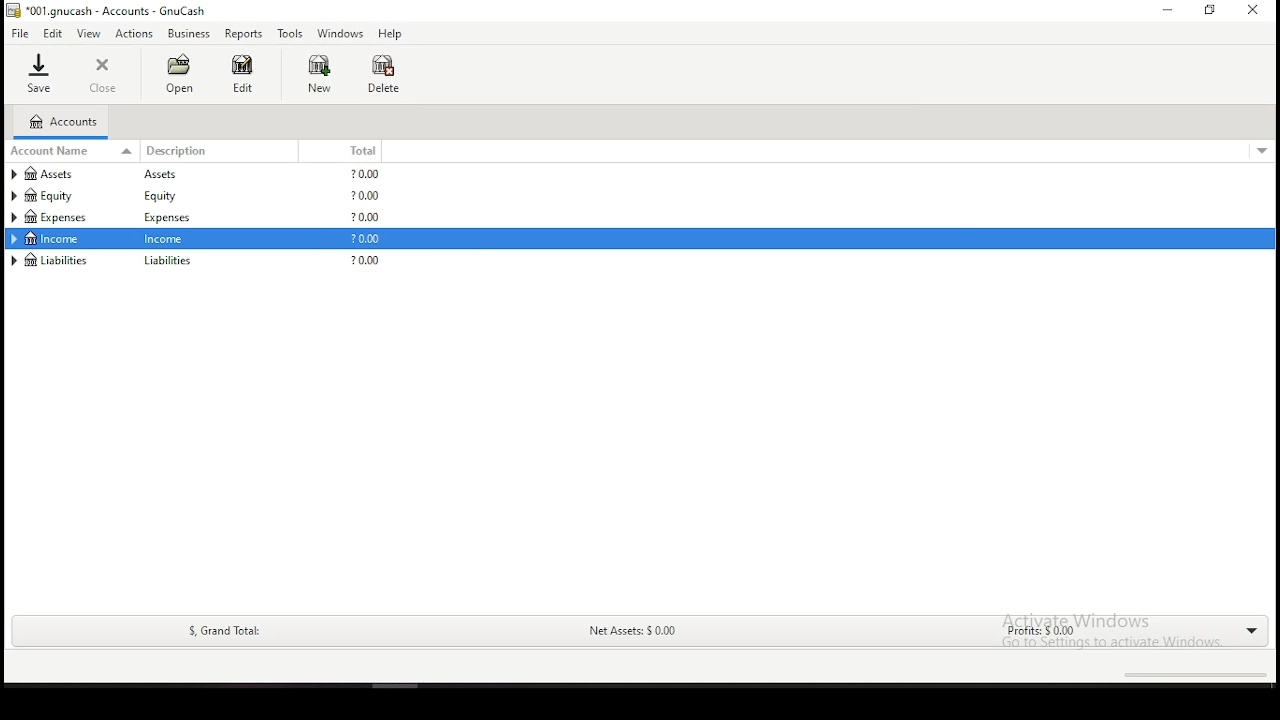 The height and width of the screenshot is (720, 1280). Describe the element at coordinates (1034, 633) in the screenshot. I see `profits: $ 0.00` at that location.